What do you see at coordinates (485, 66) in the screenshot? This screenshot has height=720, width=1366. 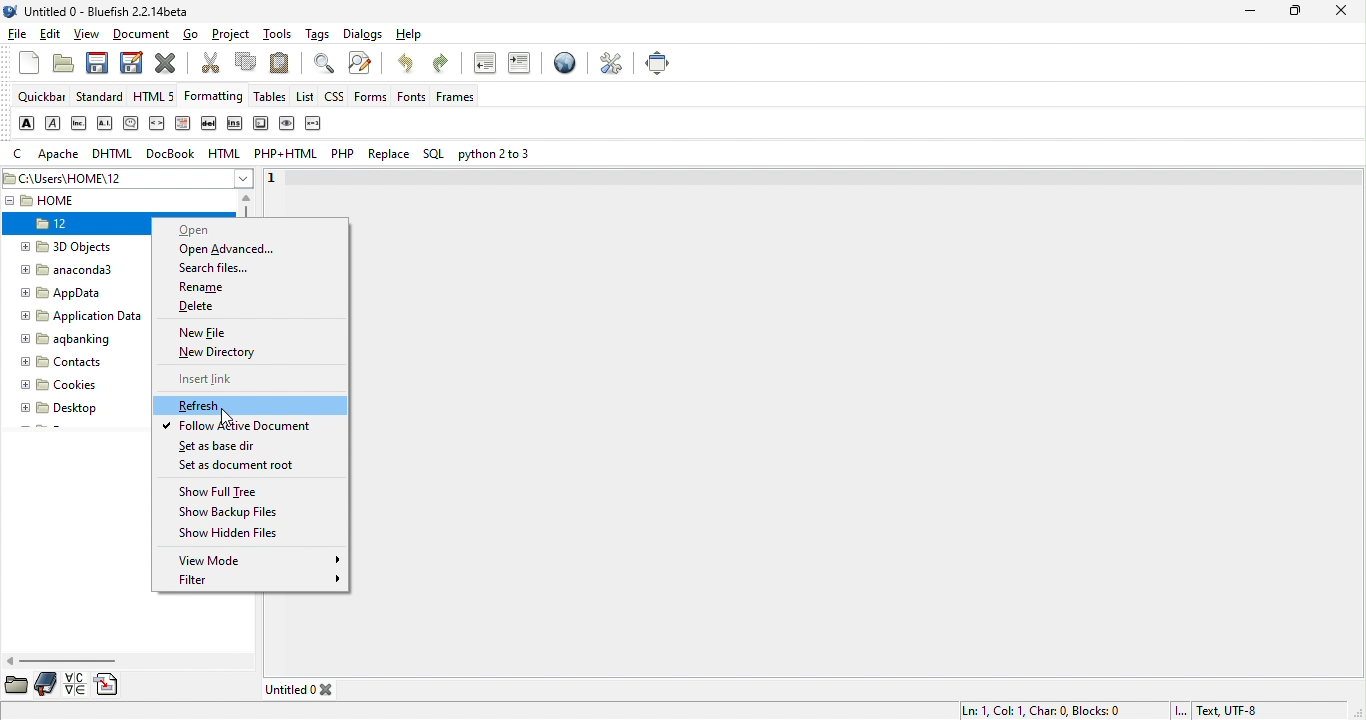 I see `unindent` at bounding box center [485, 66].